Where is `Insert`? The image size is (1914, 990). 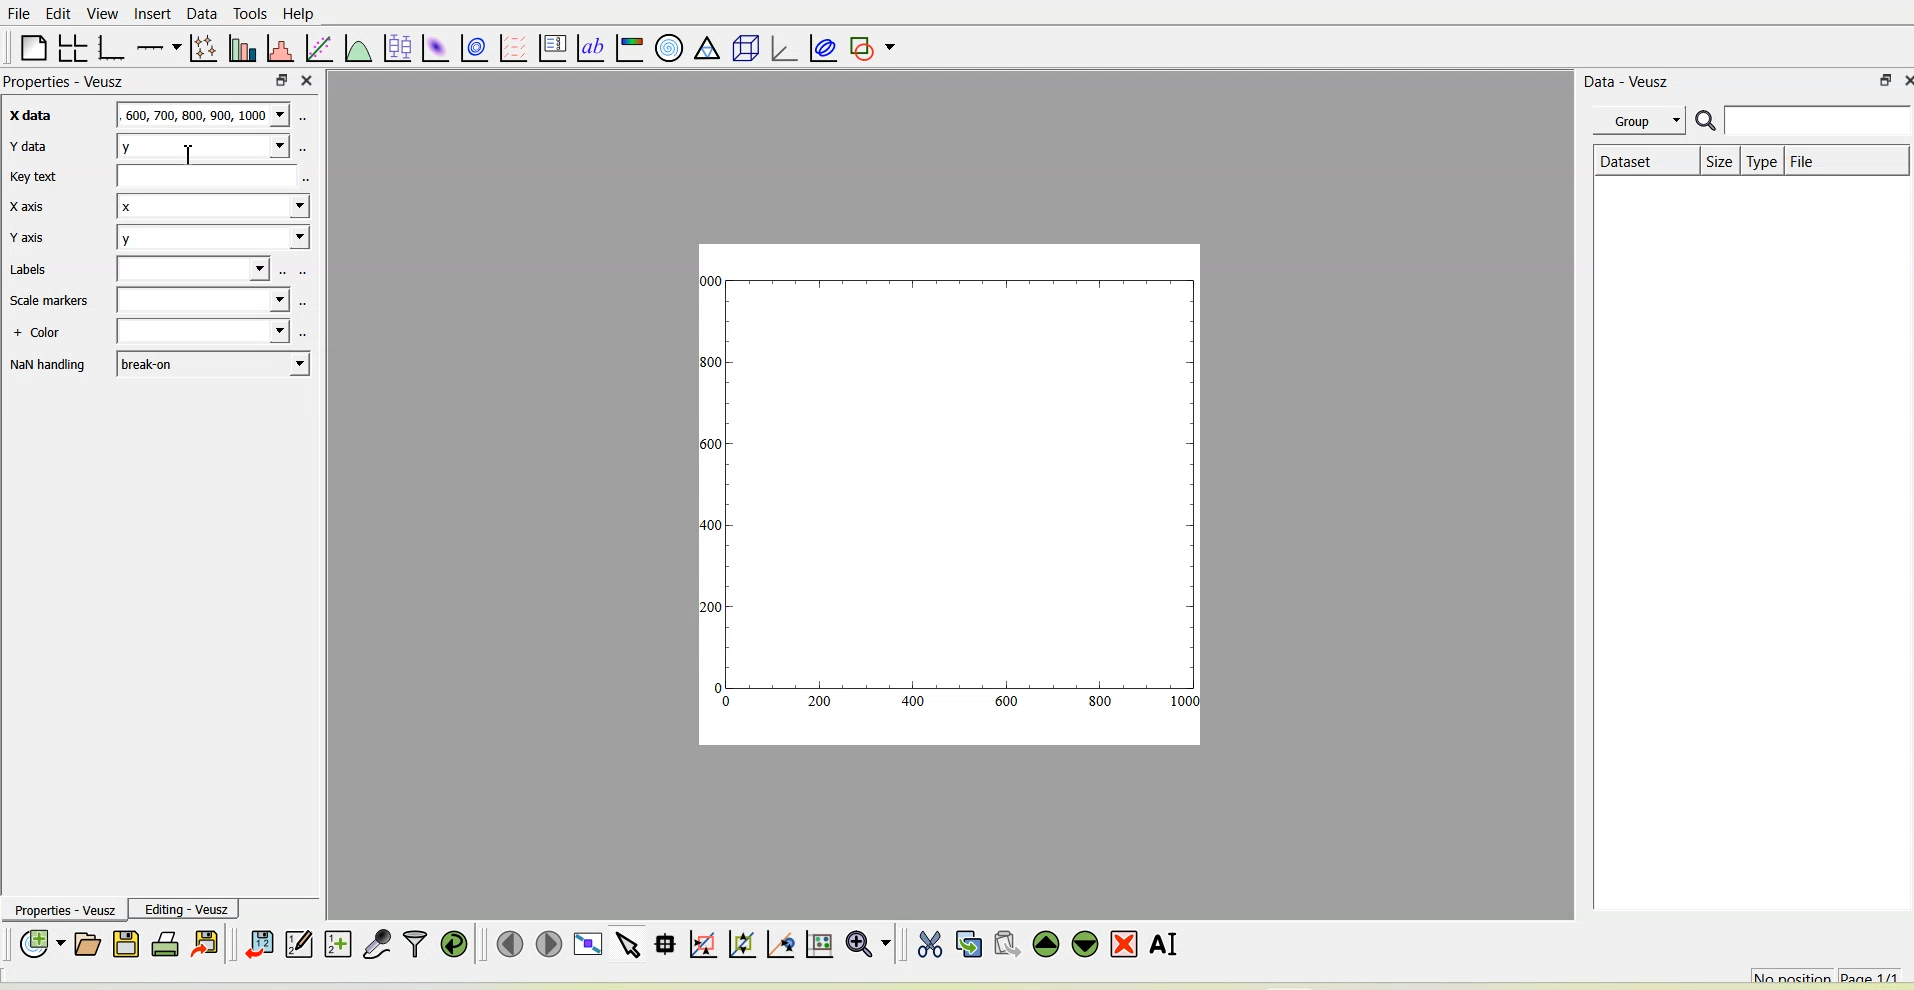 Insert is located at coordinates (151, 13).